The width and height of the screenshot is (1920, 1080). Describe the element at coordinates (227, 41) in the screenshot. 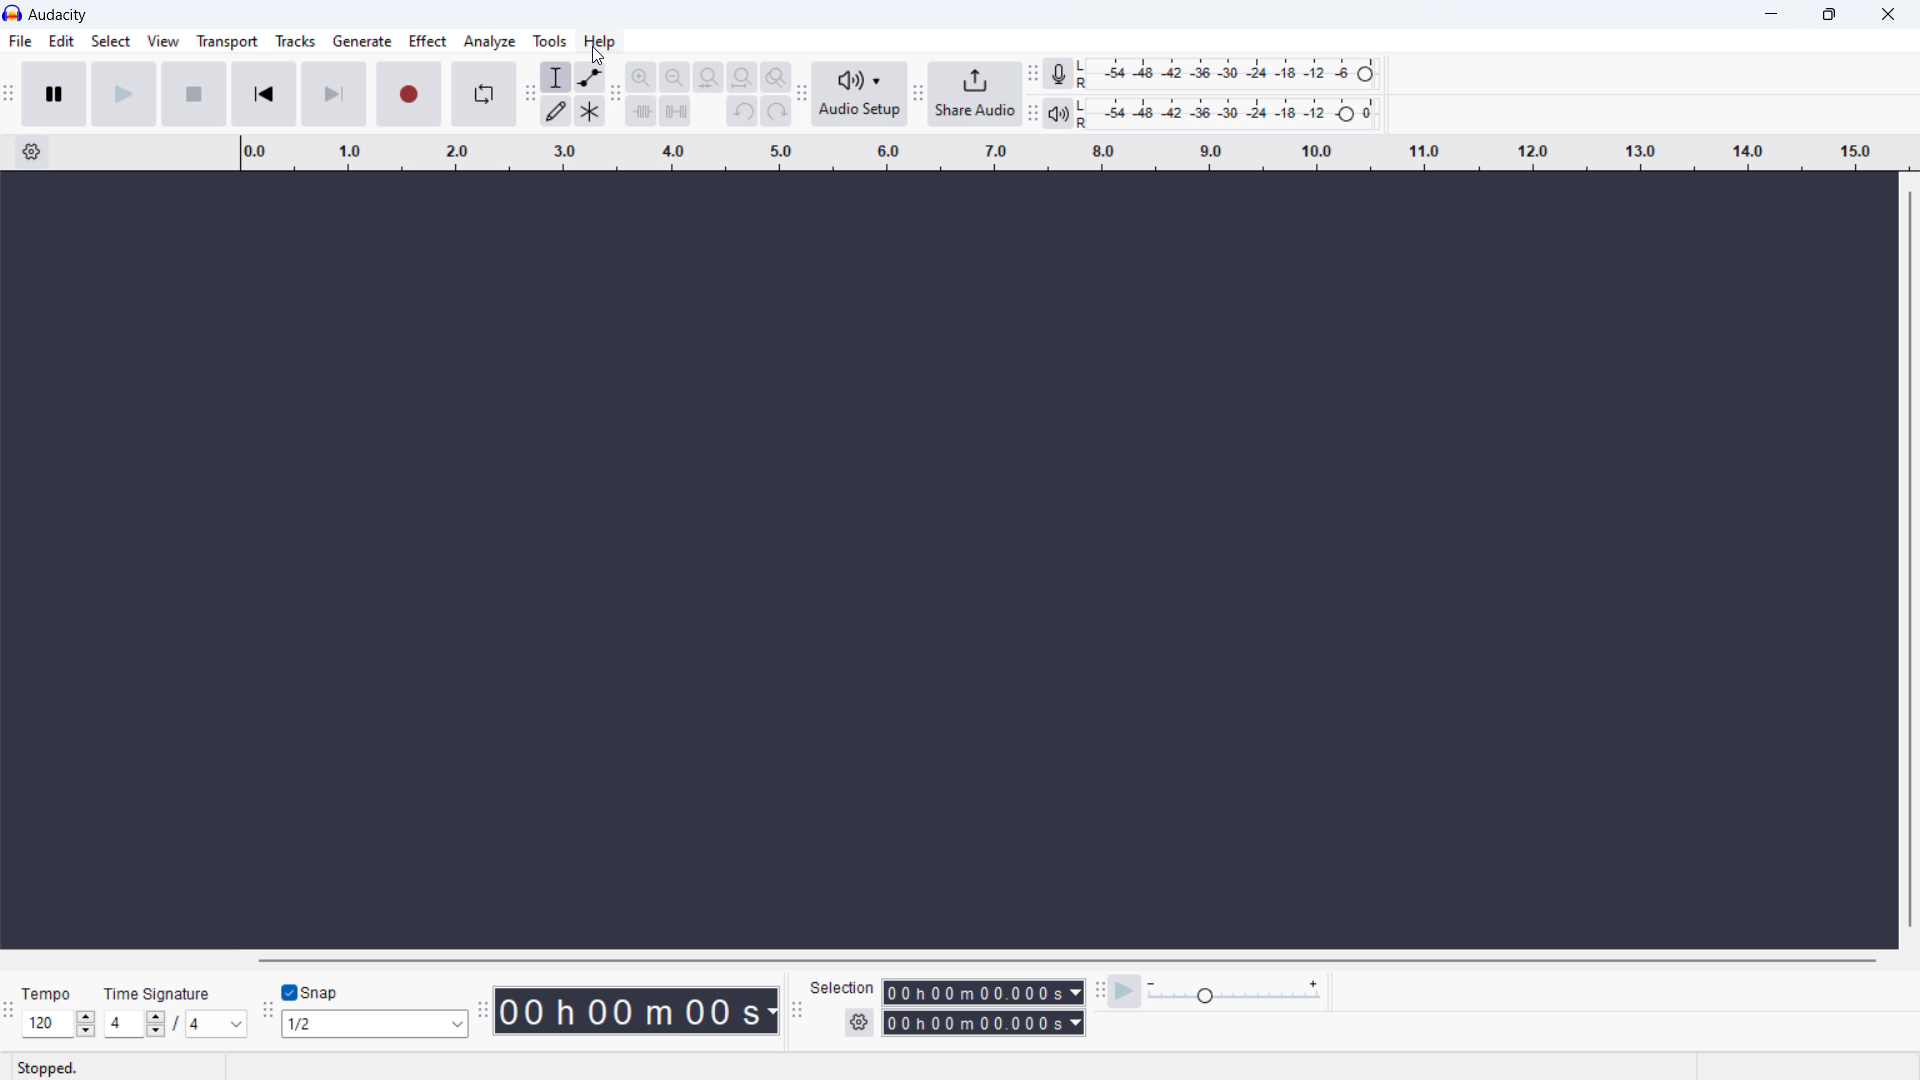

I see `transport` at that location.